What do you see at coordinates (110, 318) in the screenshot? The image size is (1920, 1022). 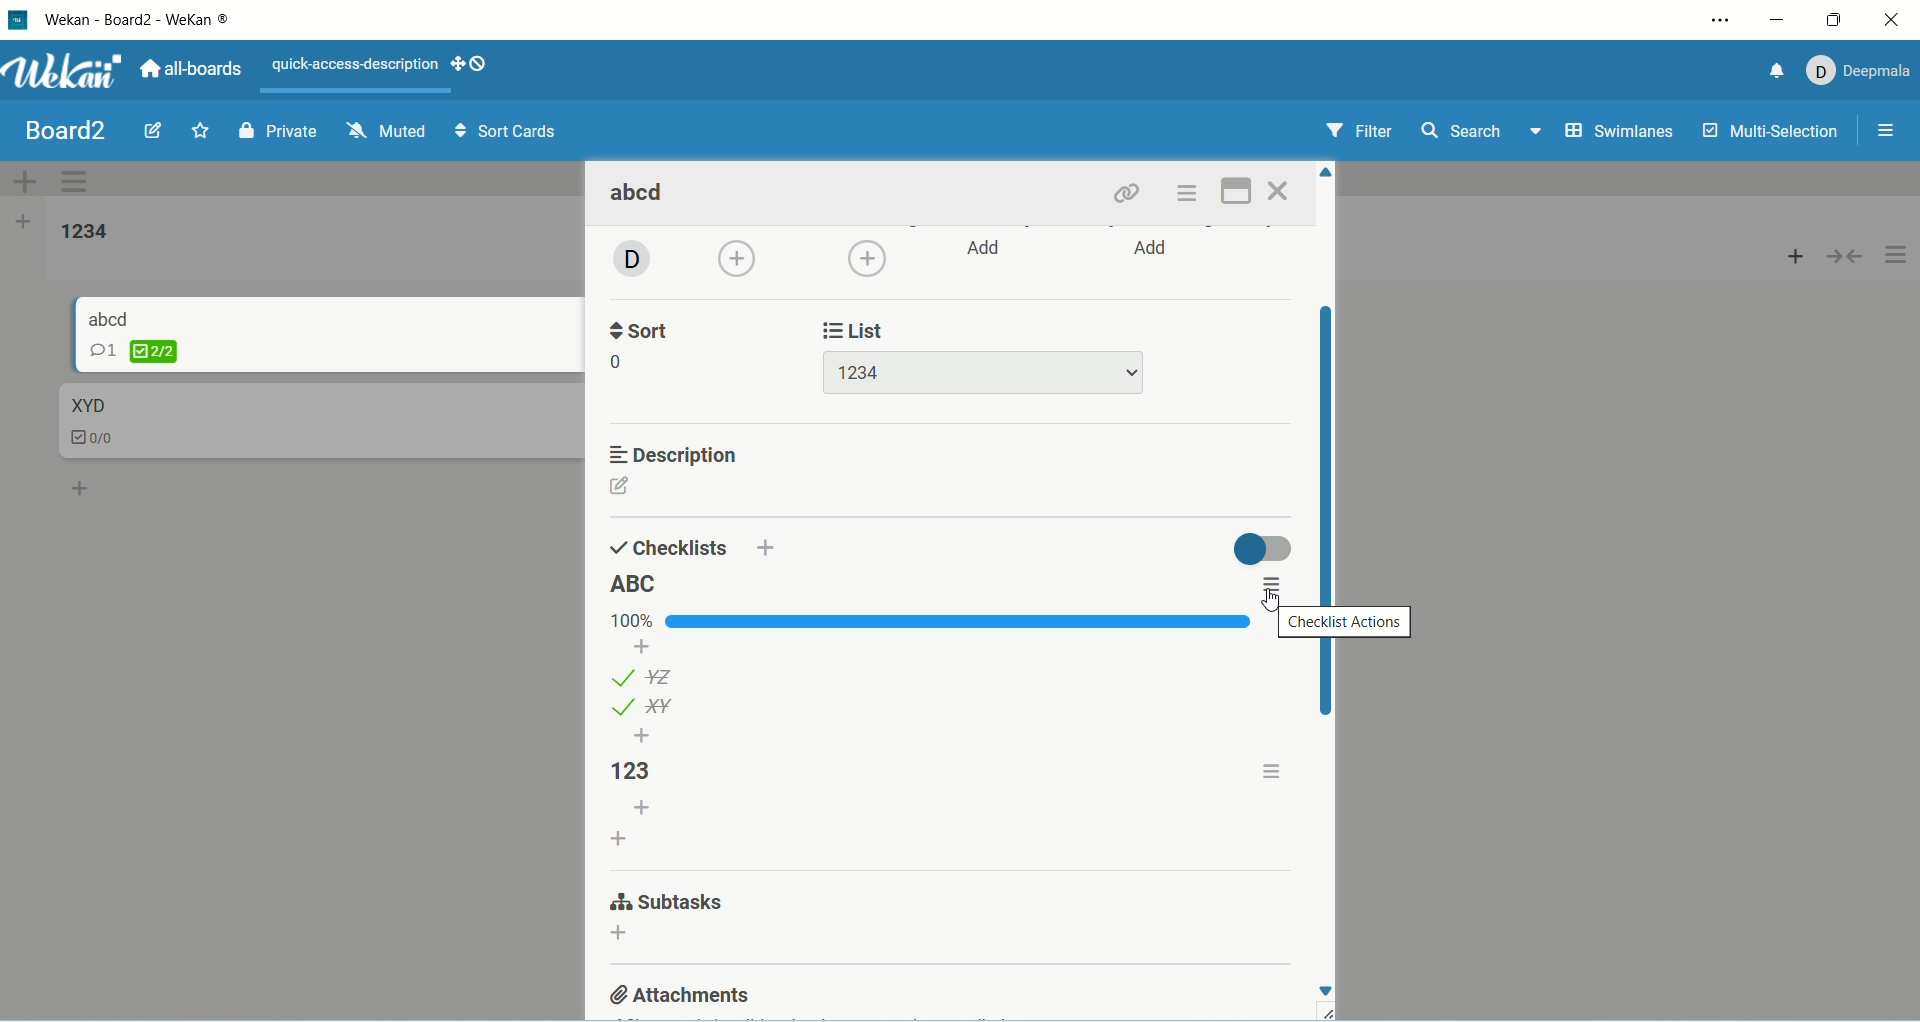 I see `card title` at bounding box center [110, 318].